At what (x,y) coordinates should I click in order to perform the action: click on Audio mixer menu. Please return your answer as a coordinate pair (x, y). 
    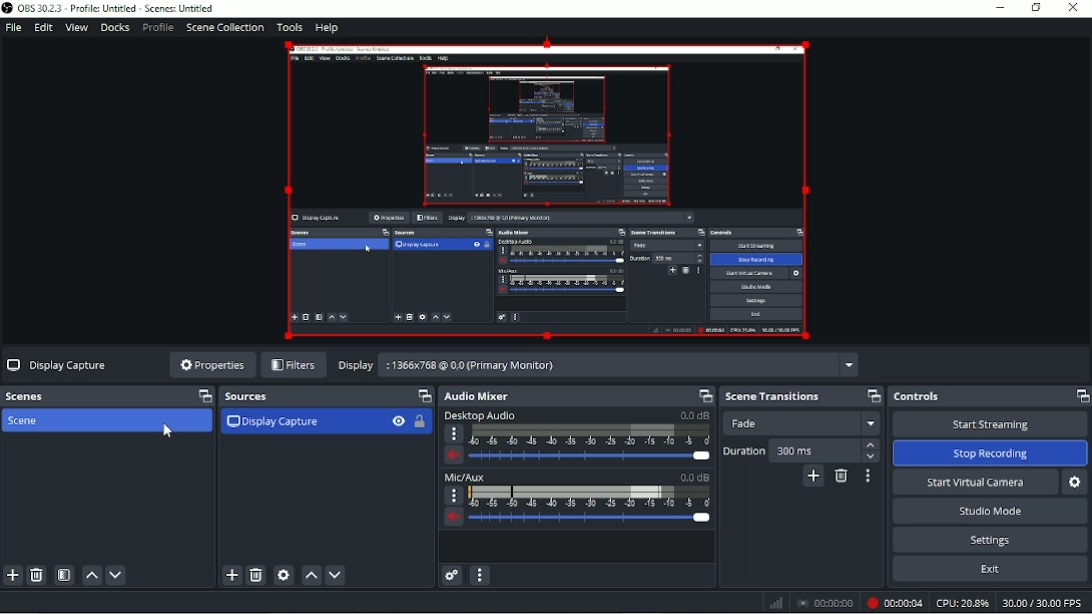
    Looking at the image, I should click on (481, 575).